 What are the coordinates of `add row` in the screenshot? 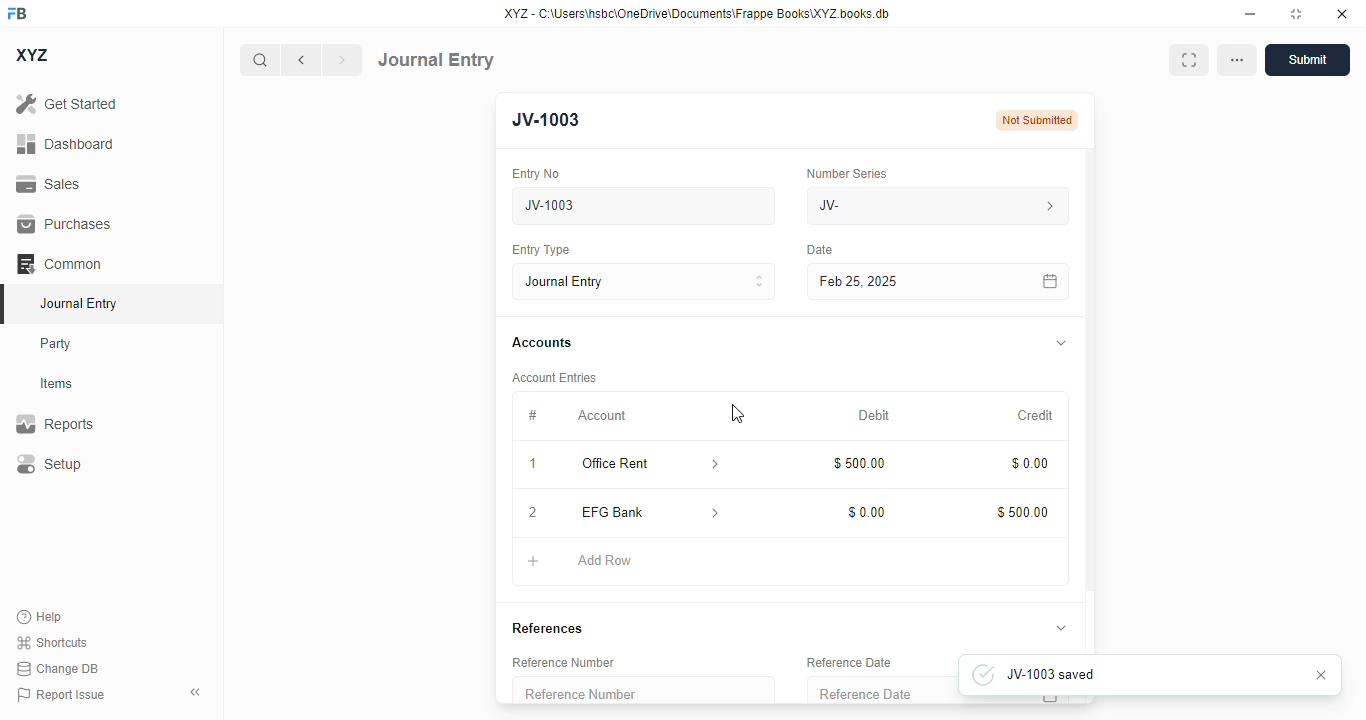 It's located at (607, 561).